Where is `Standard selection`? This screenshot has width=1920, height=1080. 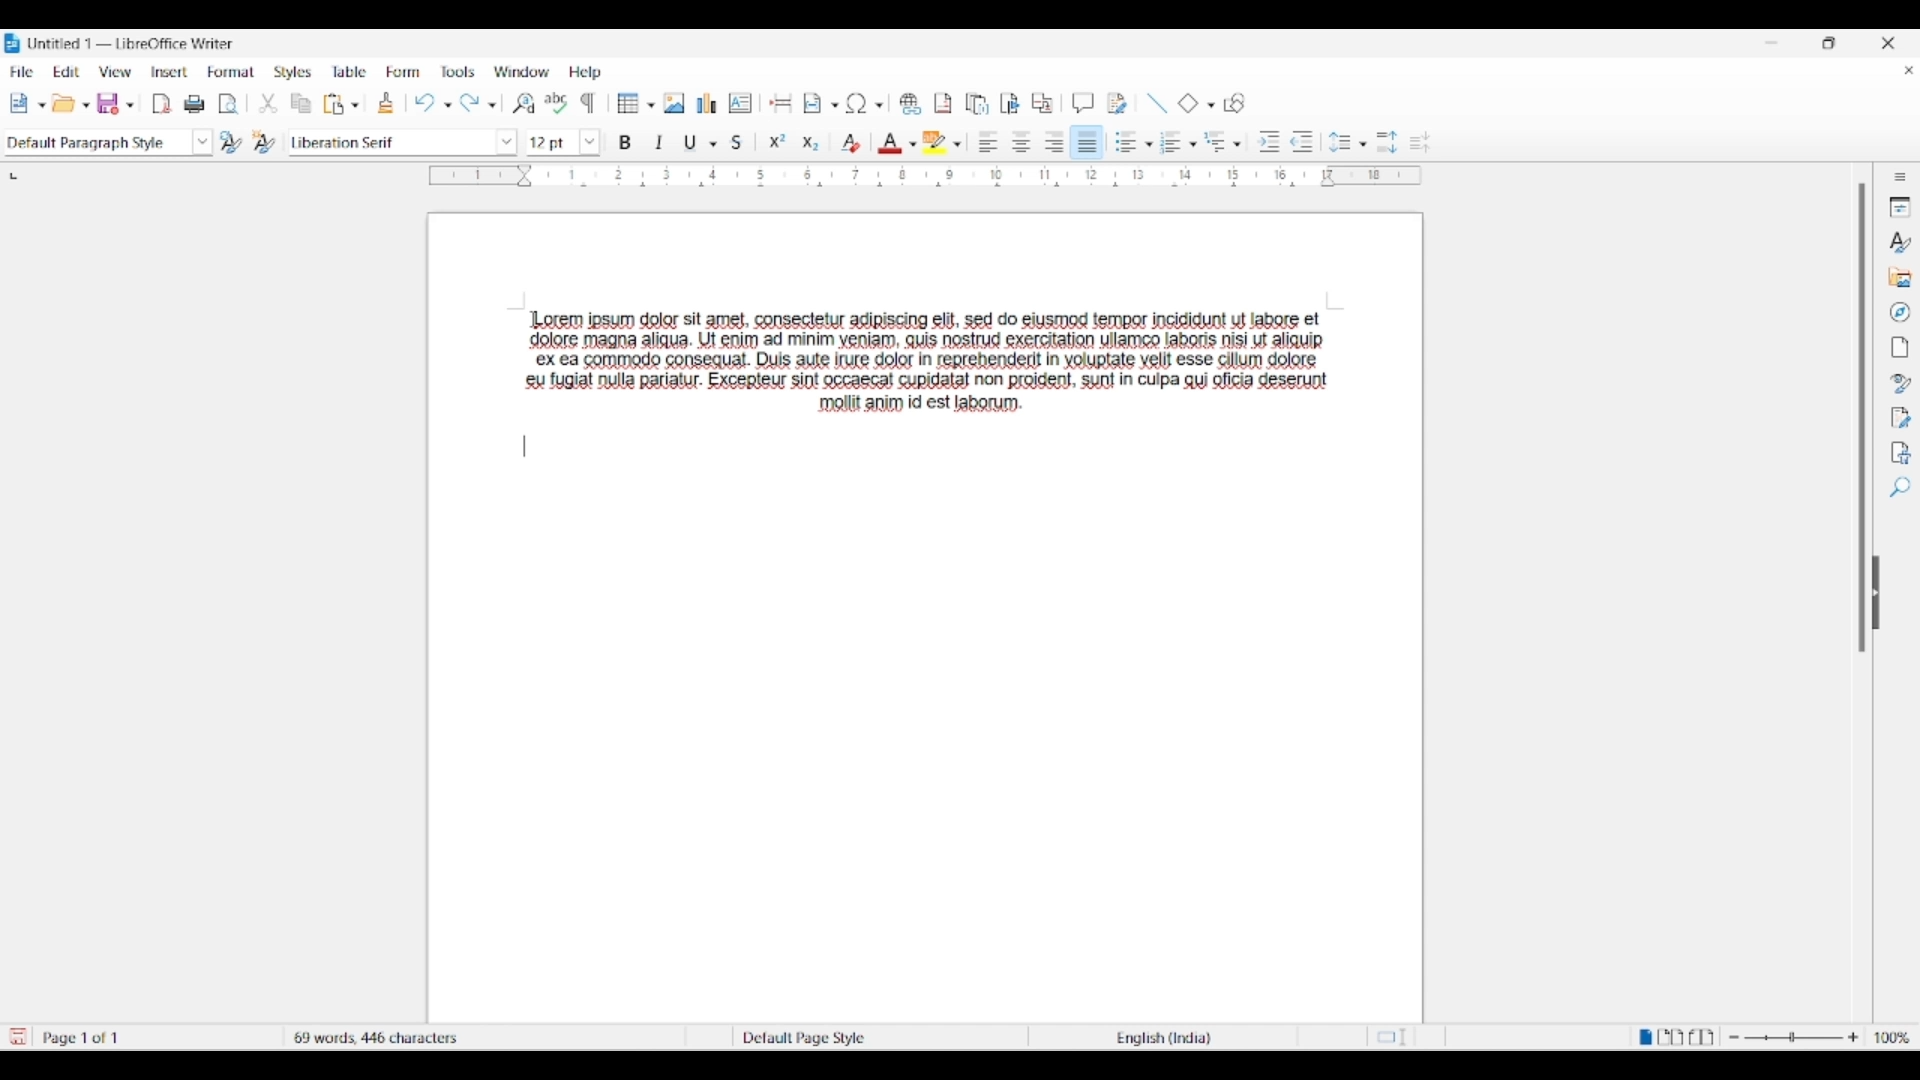 Standard selection is located at coordinates (1397, 1038).